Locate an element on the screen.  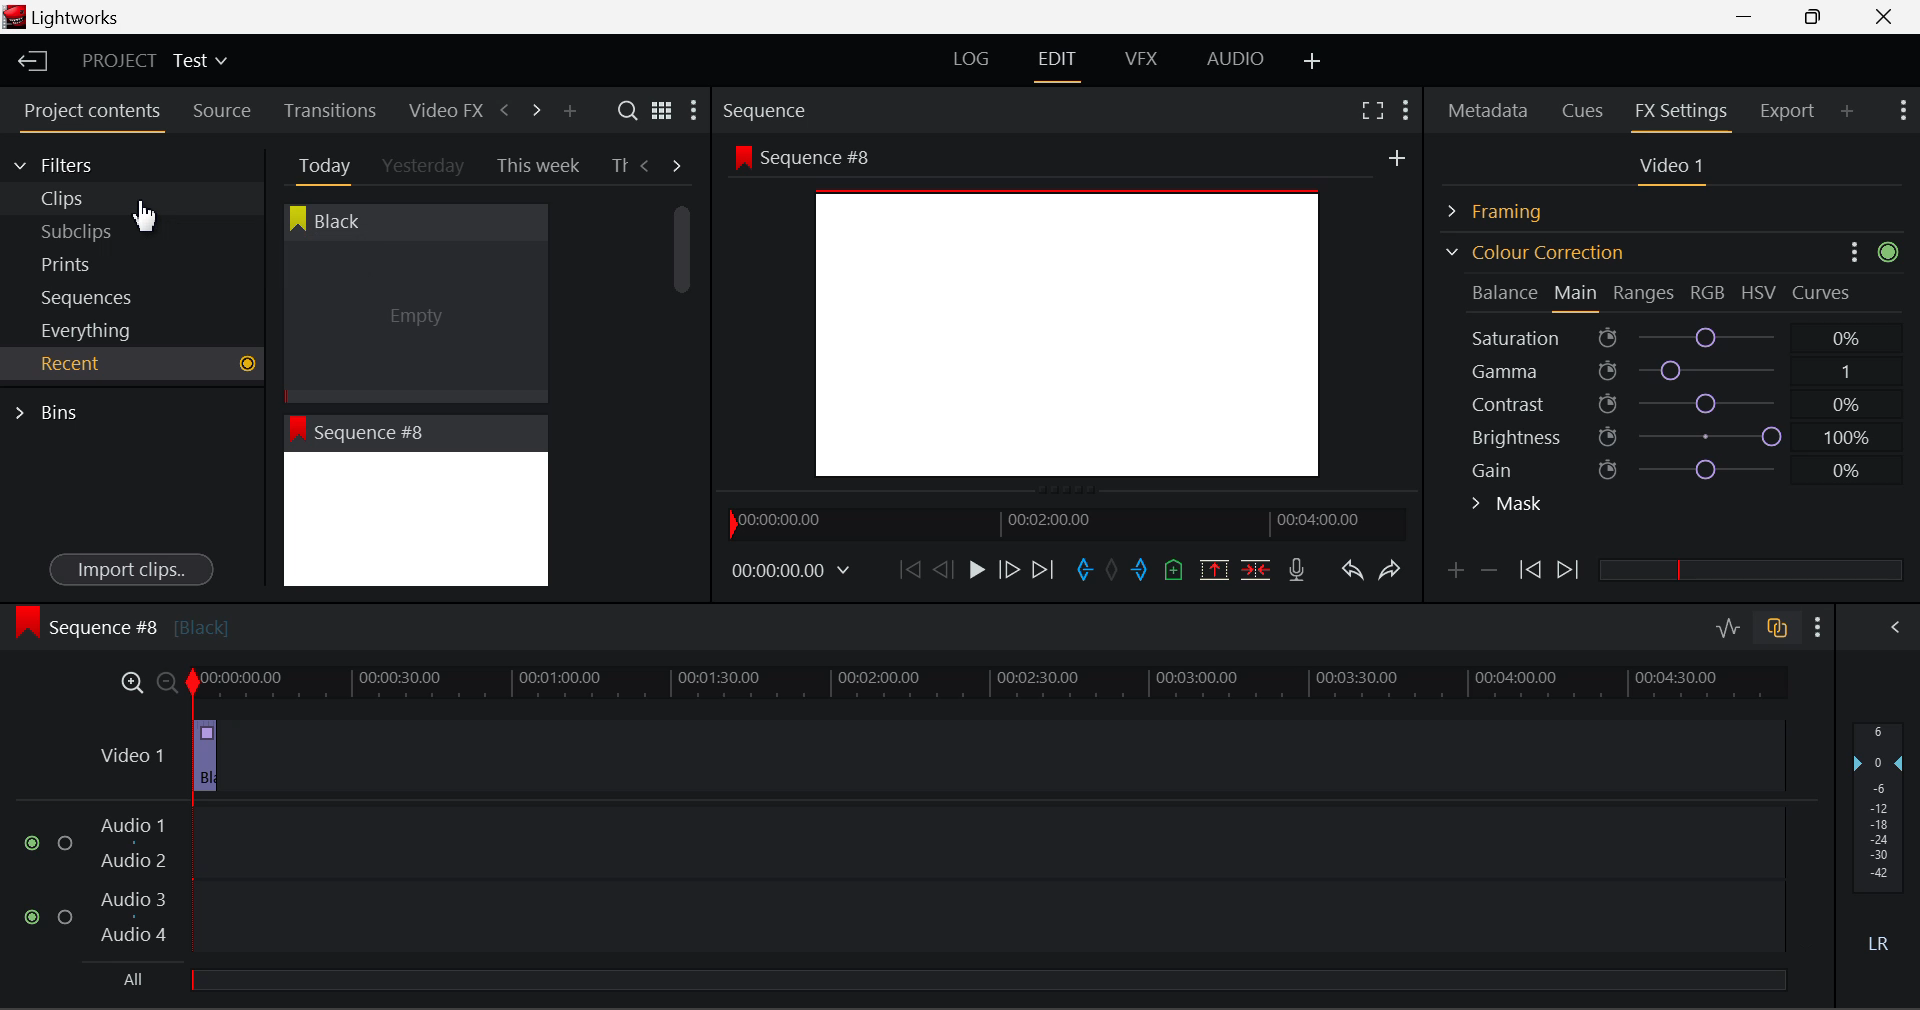
Toggle list and title view is located at coordinates (662, 110).